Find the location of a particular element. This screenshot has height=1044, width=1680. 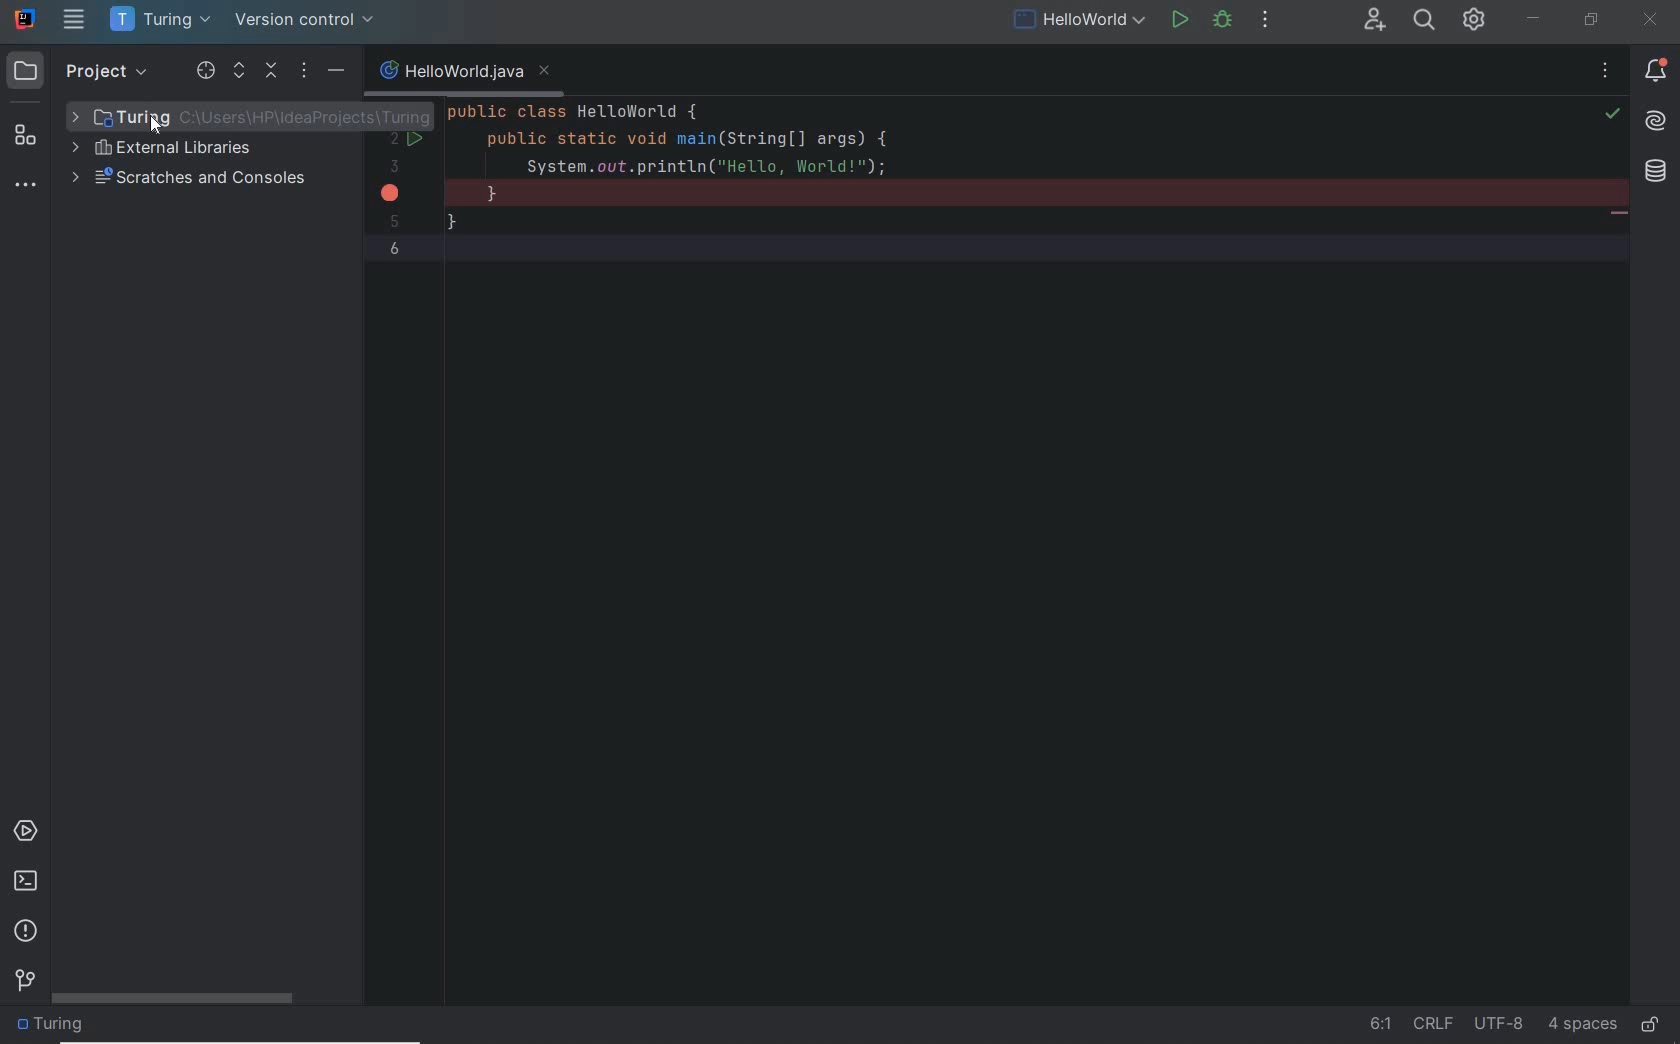

line separator is located at coordinates (1435, 1023).